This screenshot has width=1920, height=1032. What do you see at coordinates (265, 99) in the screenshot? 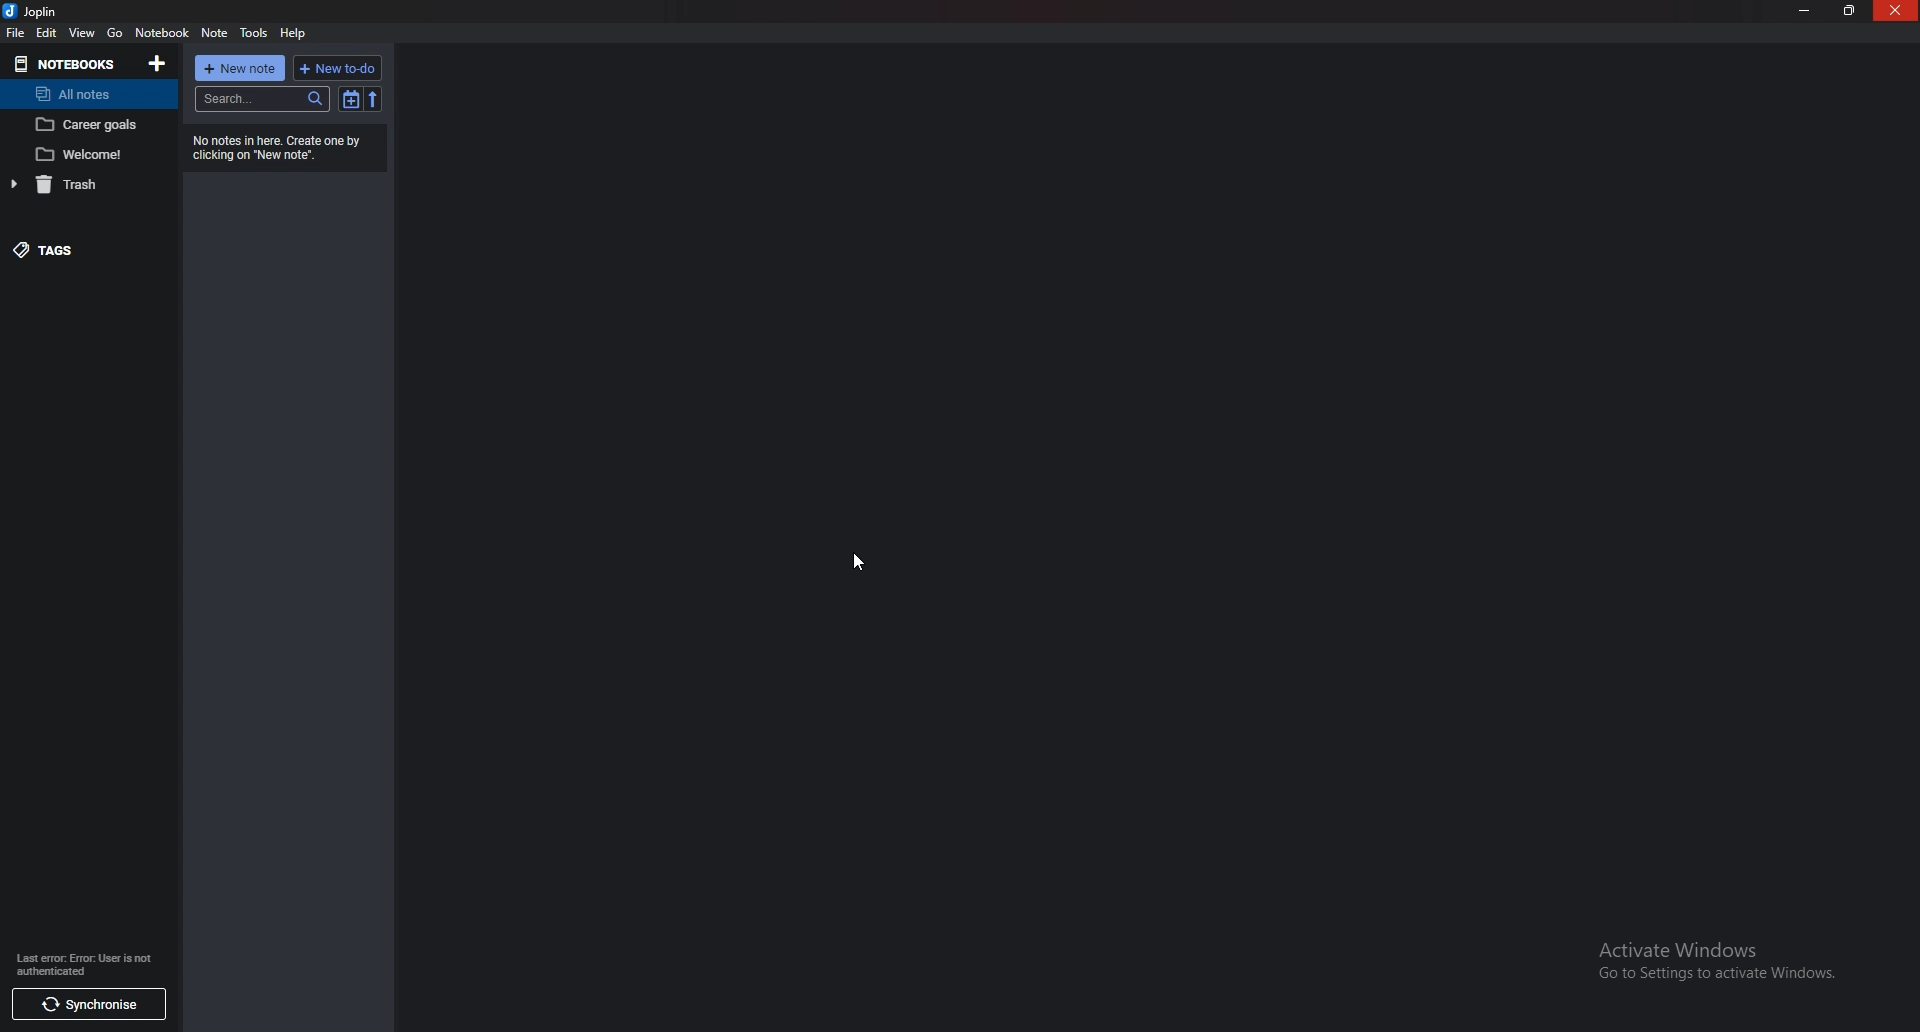
I see `search` at bounding box center [265, 99].